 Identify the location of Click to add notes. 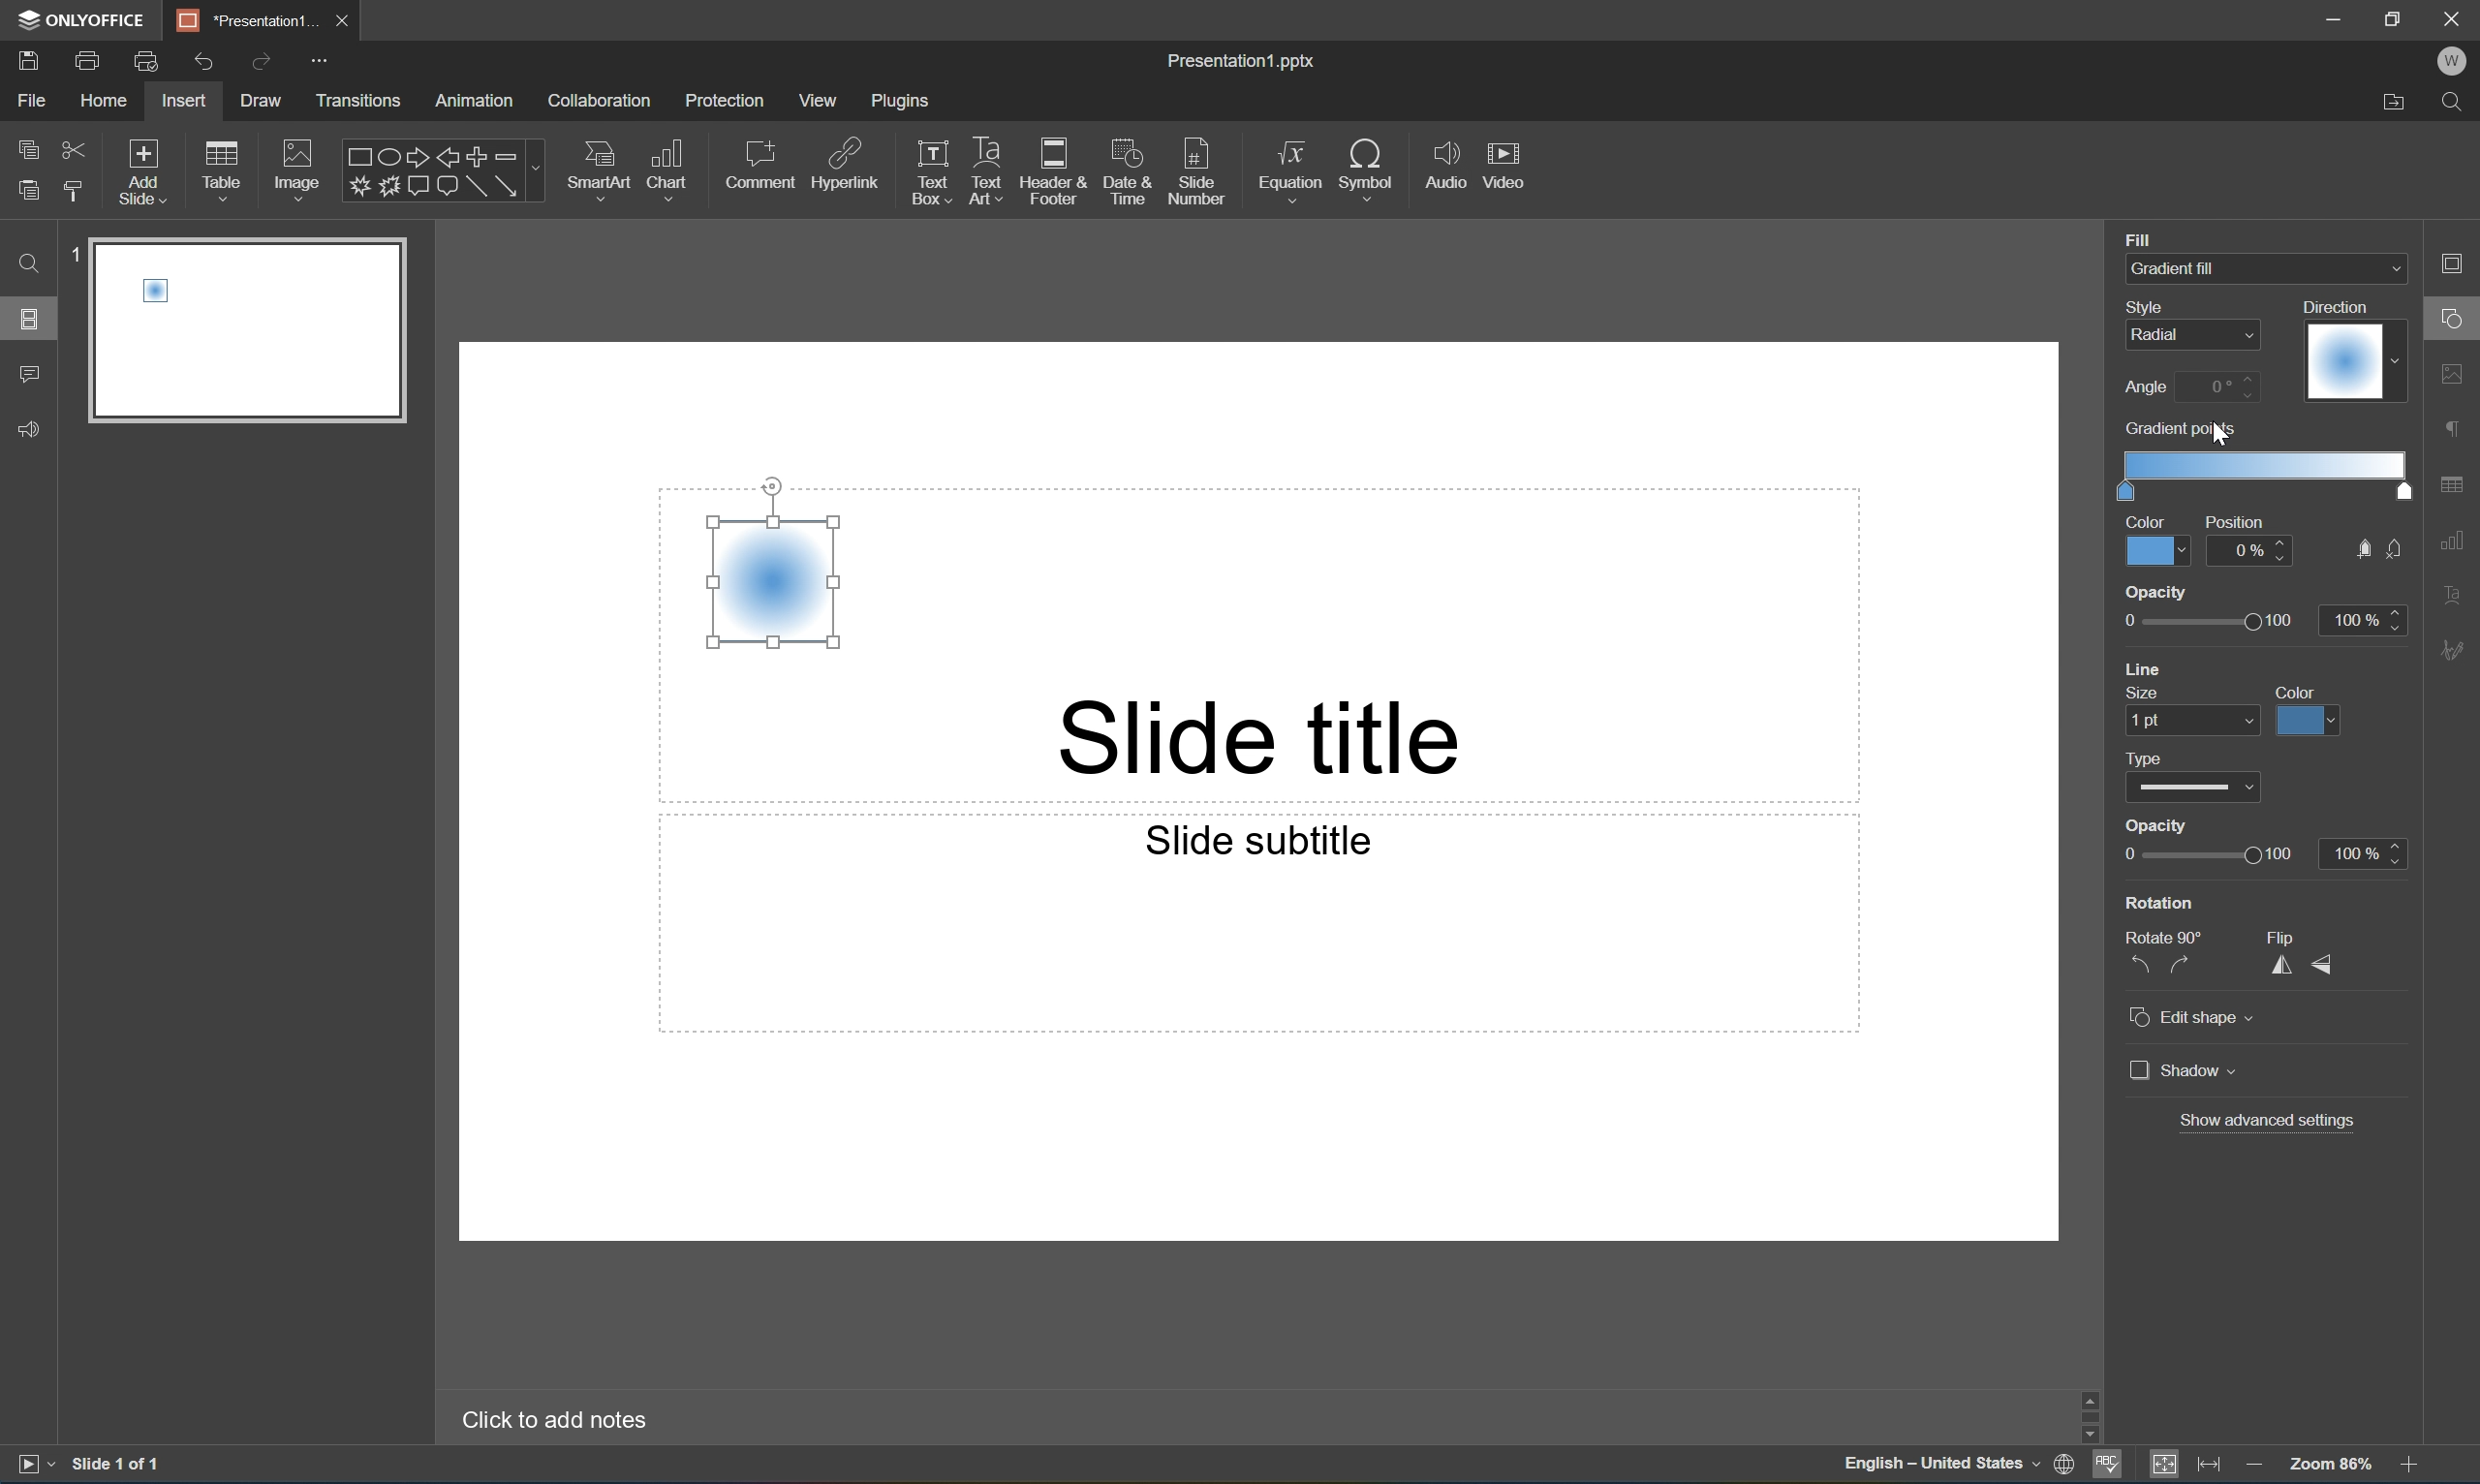
(561, 1420).